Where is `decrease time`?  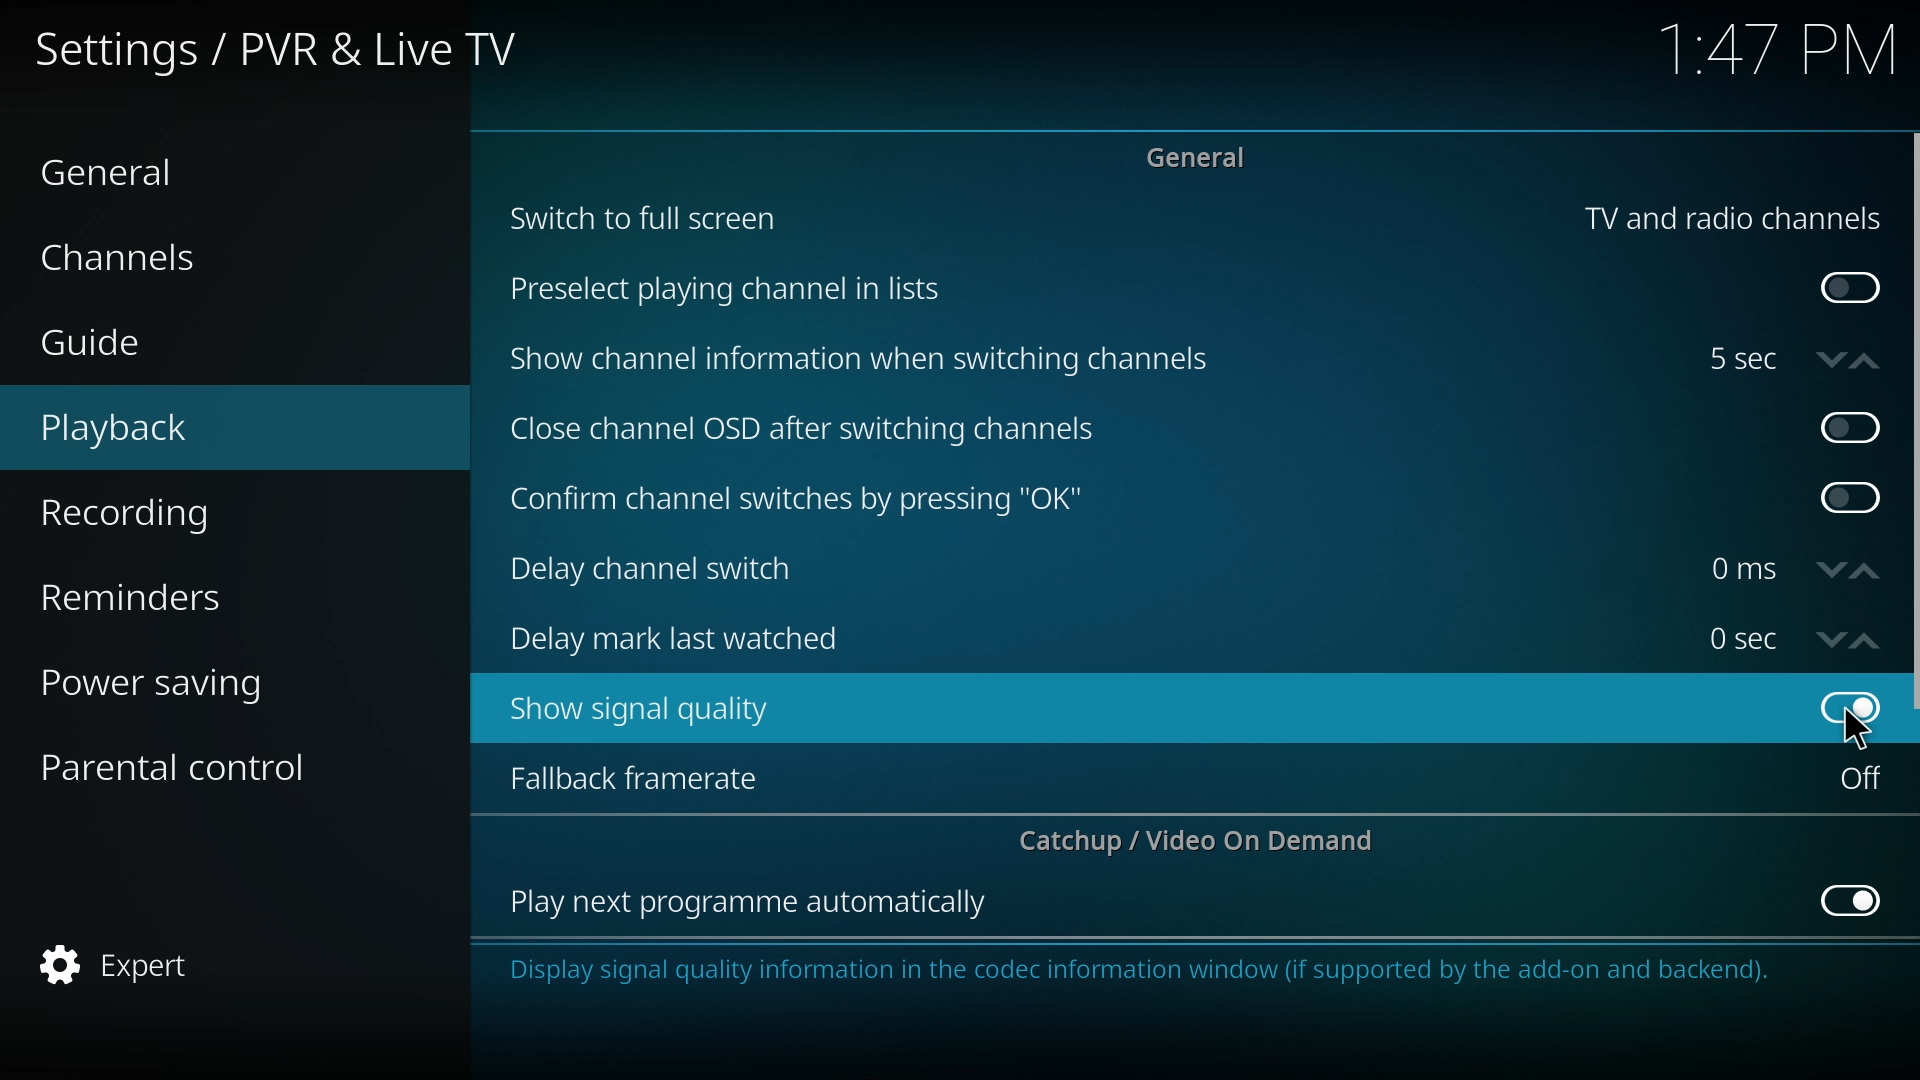
decrease time is located at coordinates (1831, 358).